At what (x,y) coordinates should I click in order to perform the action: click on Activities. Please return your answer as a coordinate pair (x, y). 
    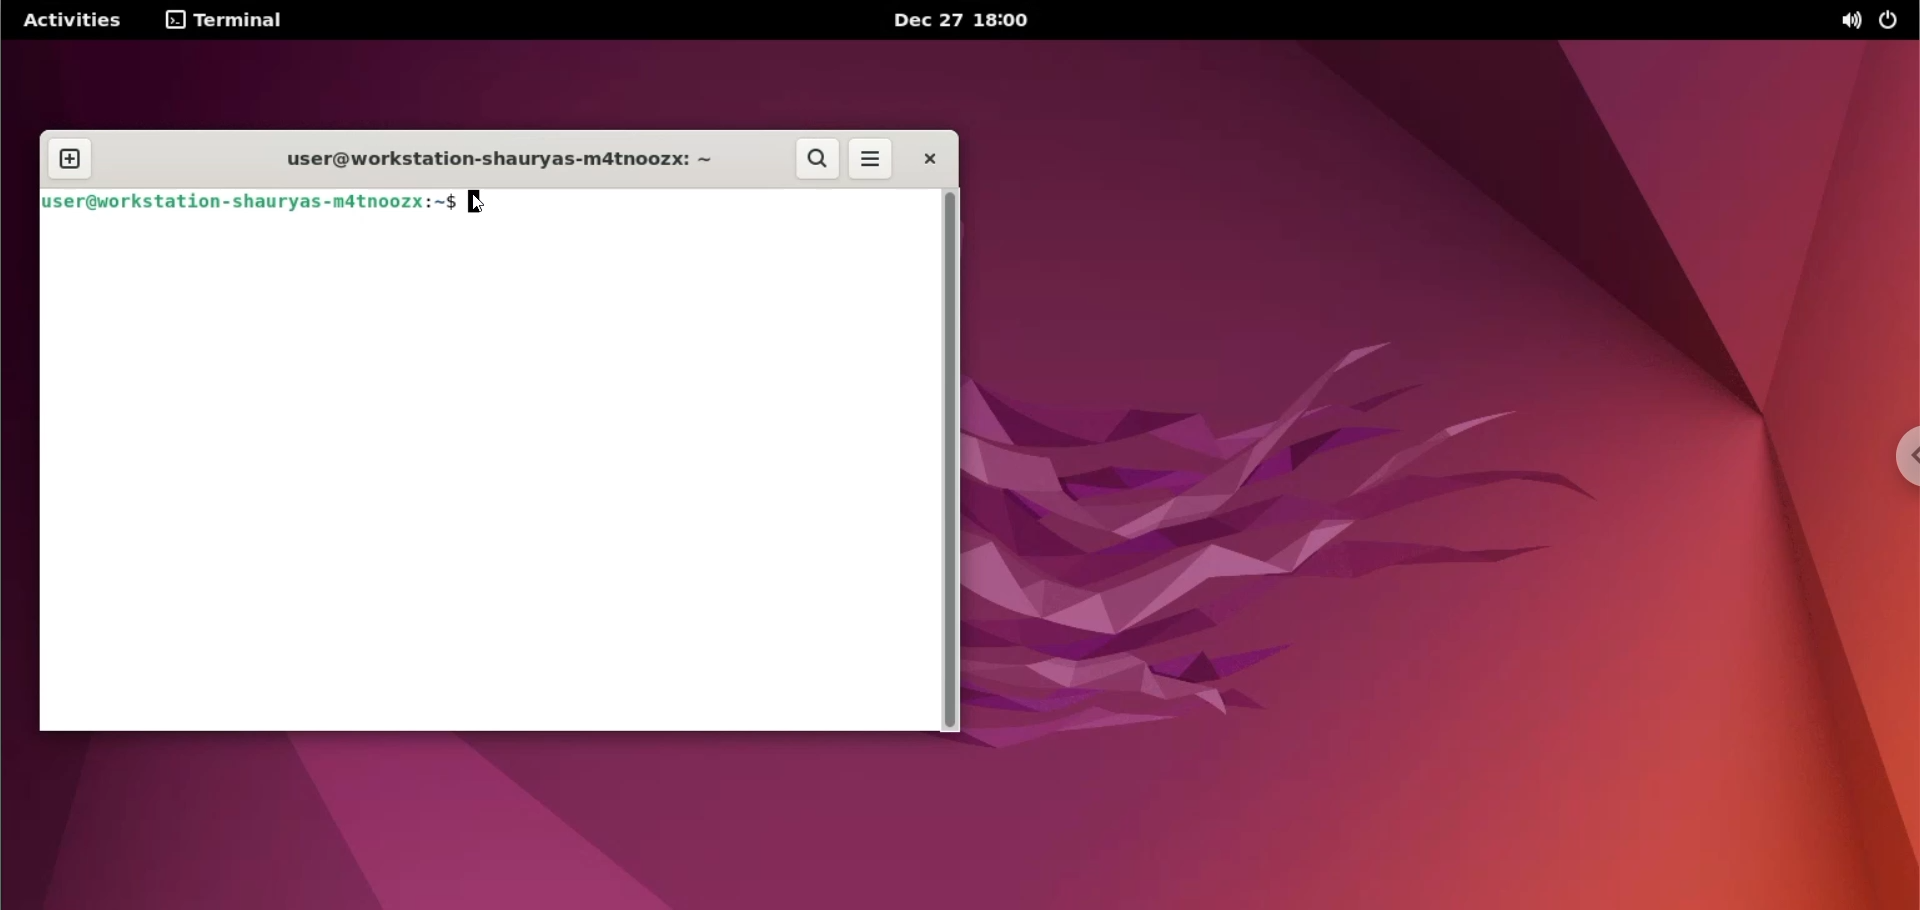
    Looking at the image, I should click on (73, 20).